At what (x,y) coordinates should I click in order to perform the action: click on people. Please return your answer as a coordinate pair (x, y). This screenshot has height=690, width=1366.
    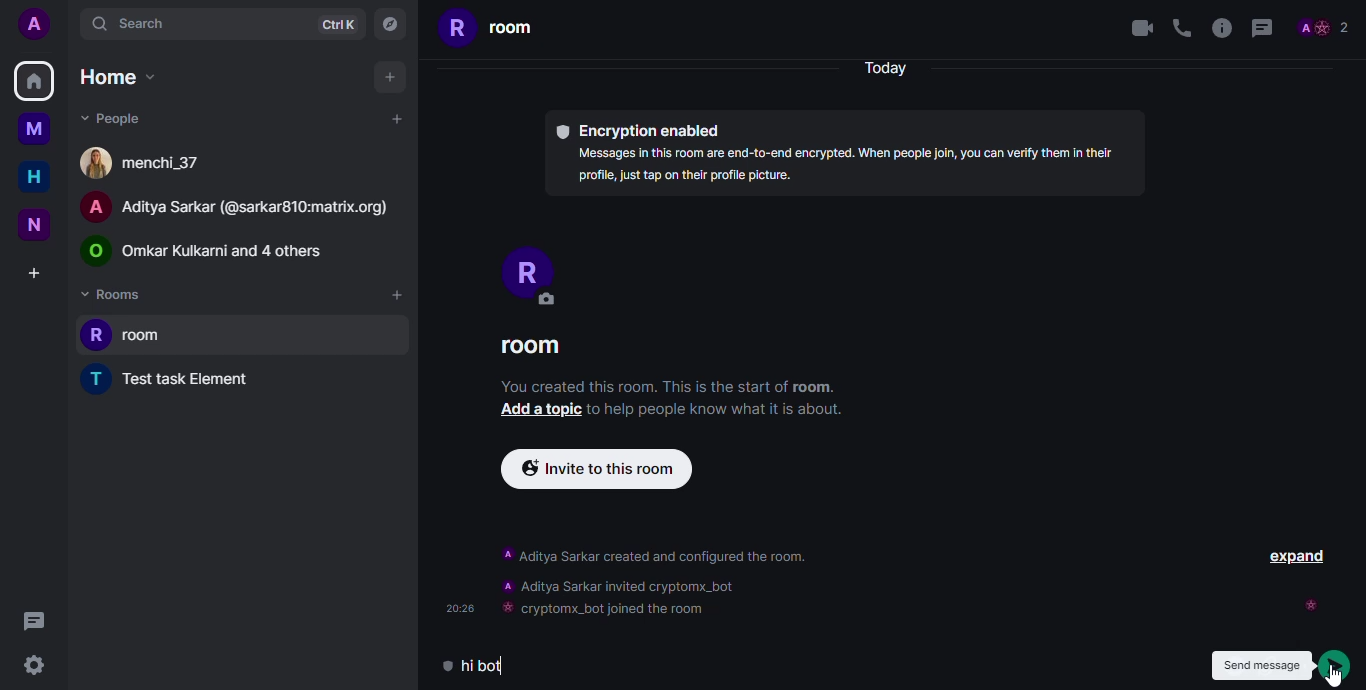
    Looking at the image, I should click on (143, 163).